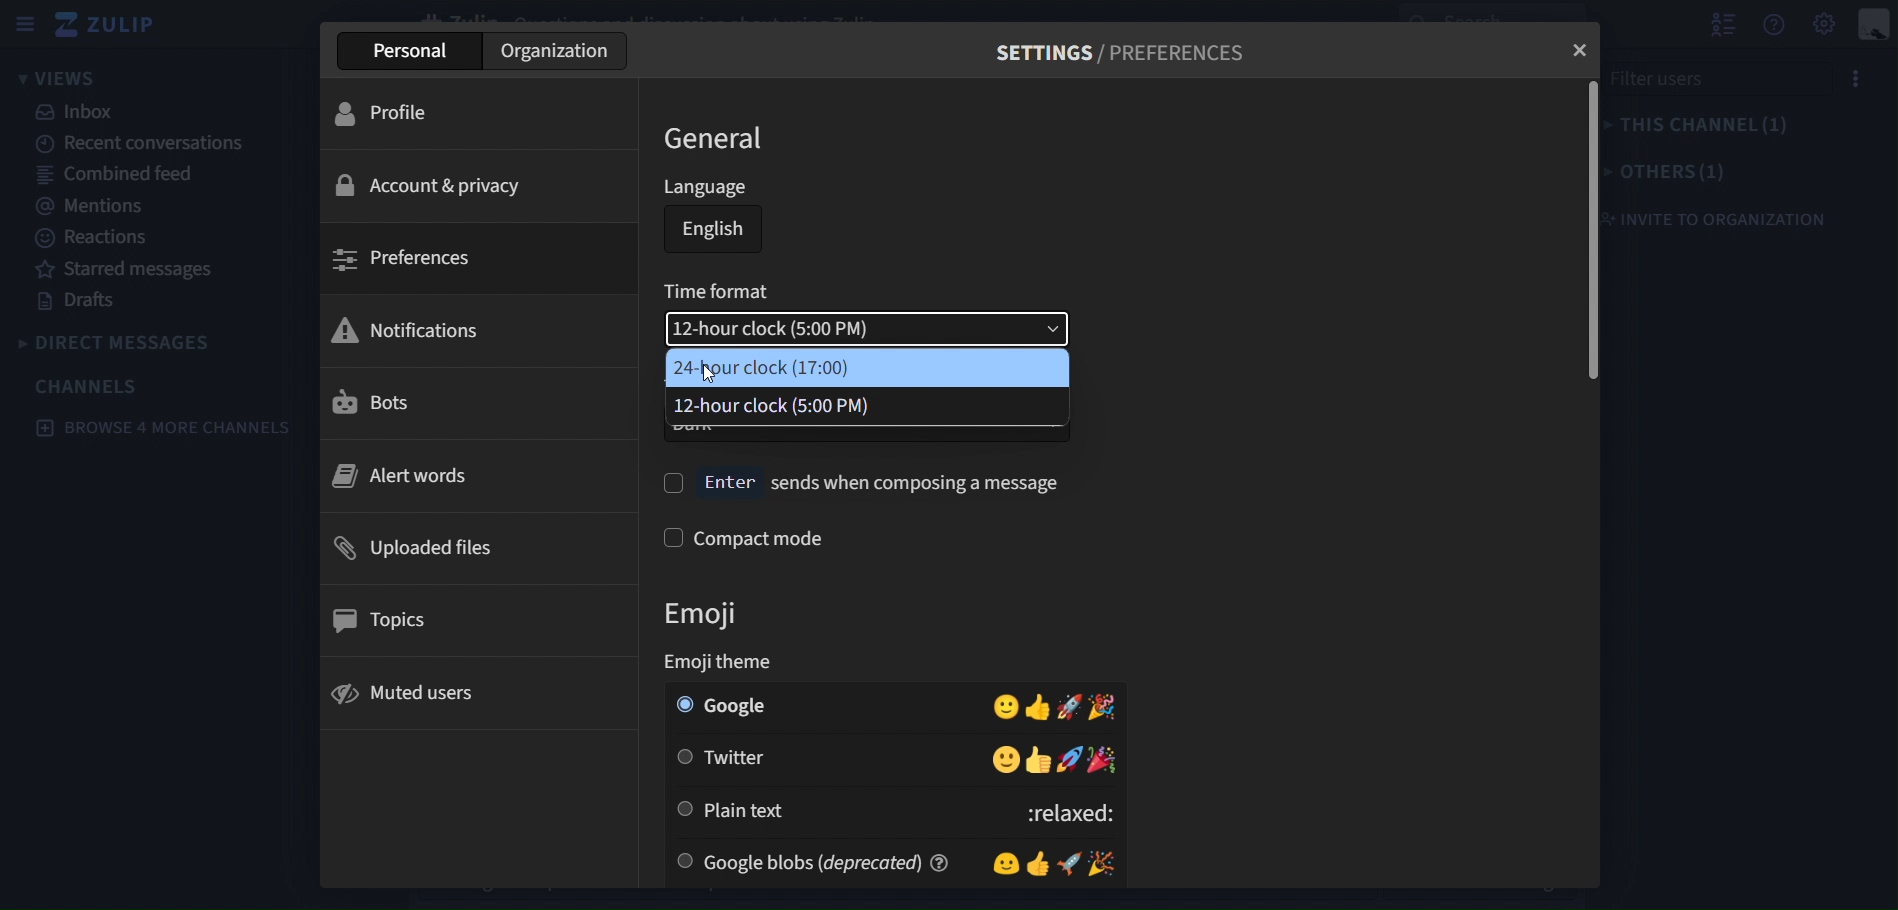  Describe the element at coordinates (158, 428) in the screenshot. I see `browse 4 more channels` at that location.